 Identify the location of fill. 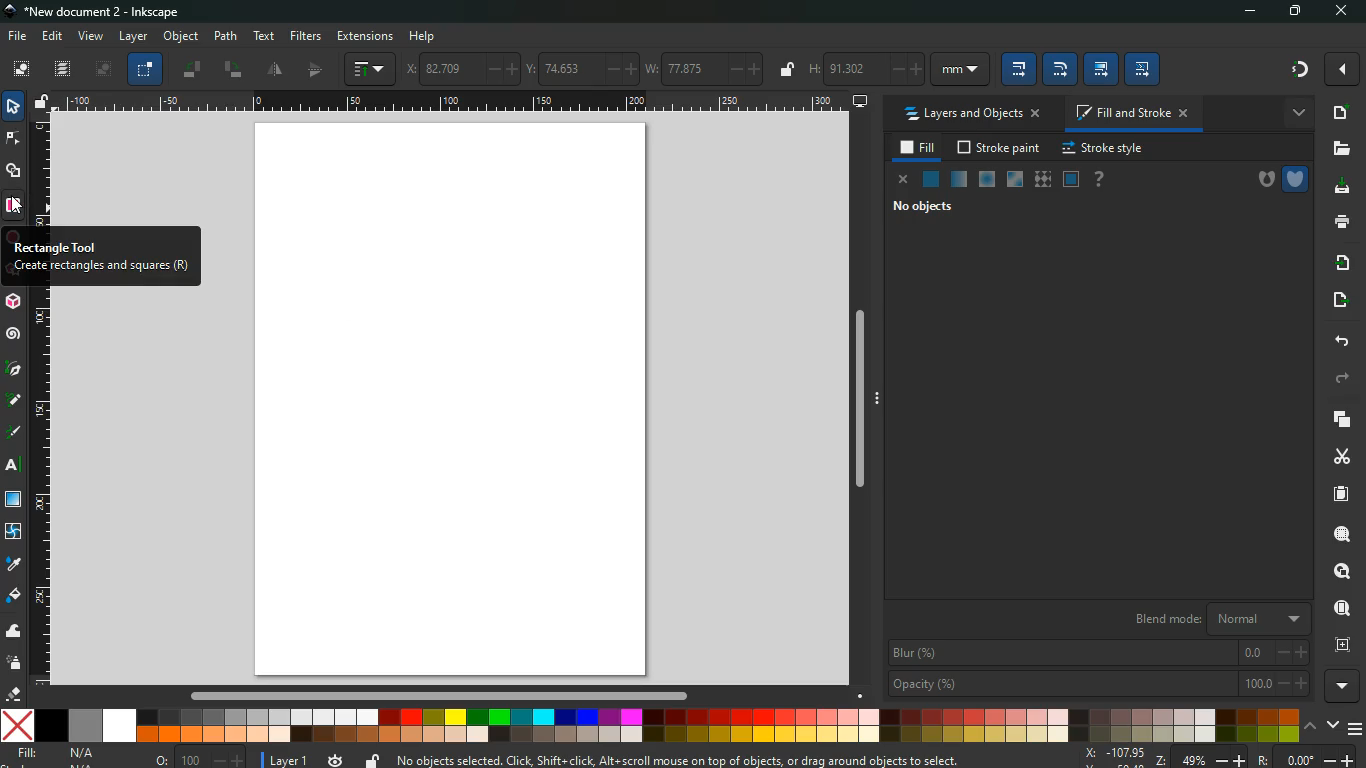
(58, 757).